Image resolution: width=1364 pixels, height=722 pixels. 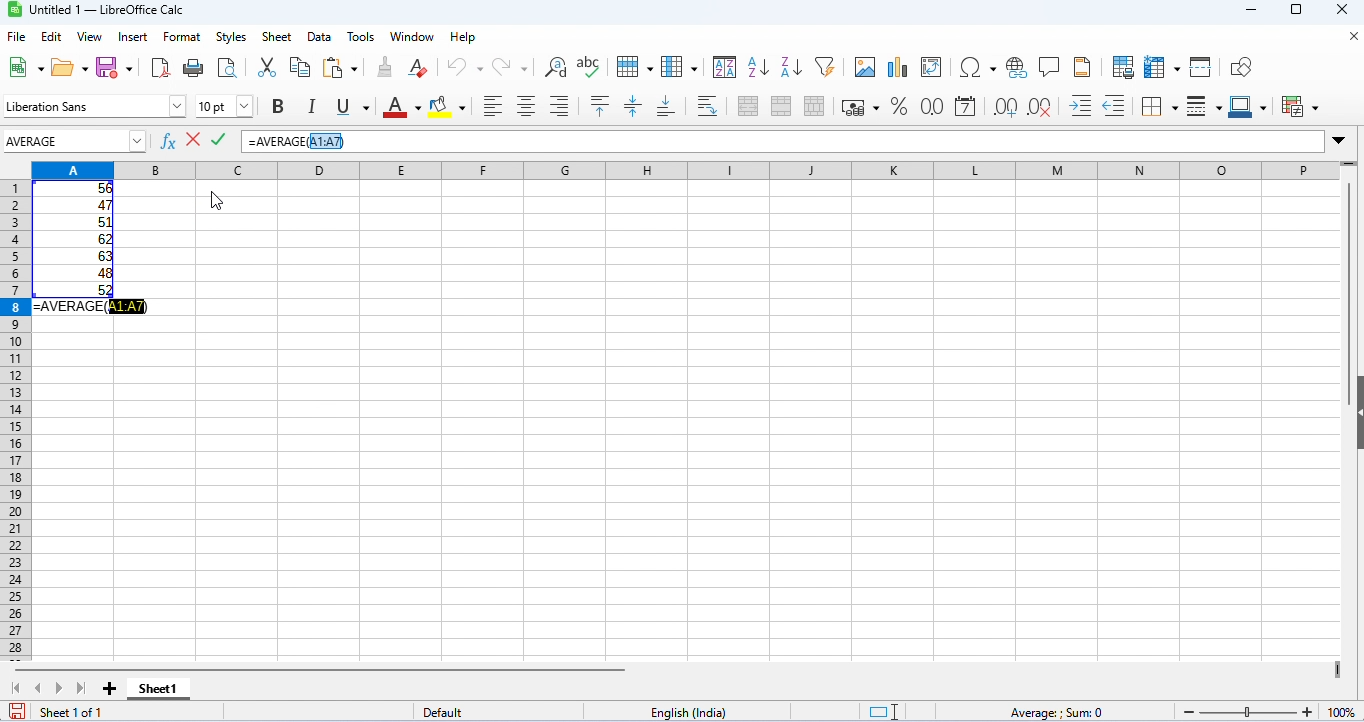 What do you see at coordinates (1050, 67) in the screenshot?
I see `insert comment` at bounding box center [1050, 67].